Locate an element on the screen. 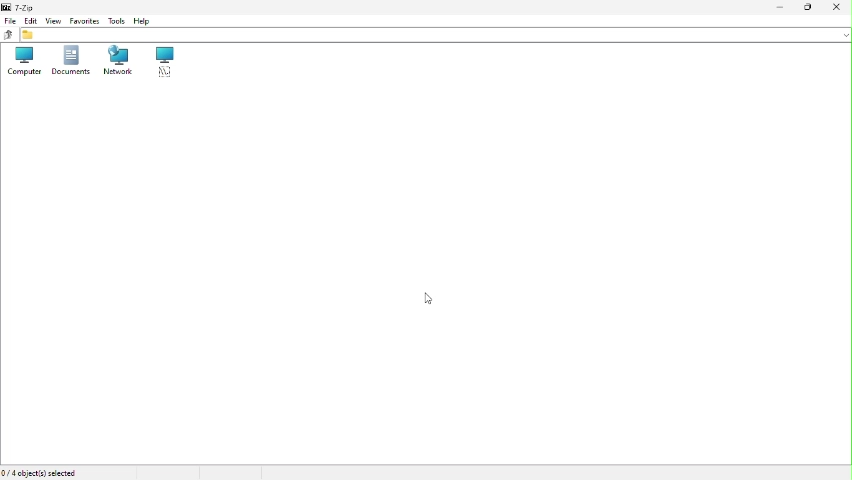 Image resolution: width=852 pixels, height=480 pixels. Tools is located at coordinates (115, 20).